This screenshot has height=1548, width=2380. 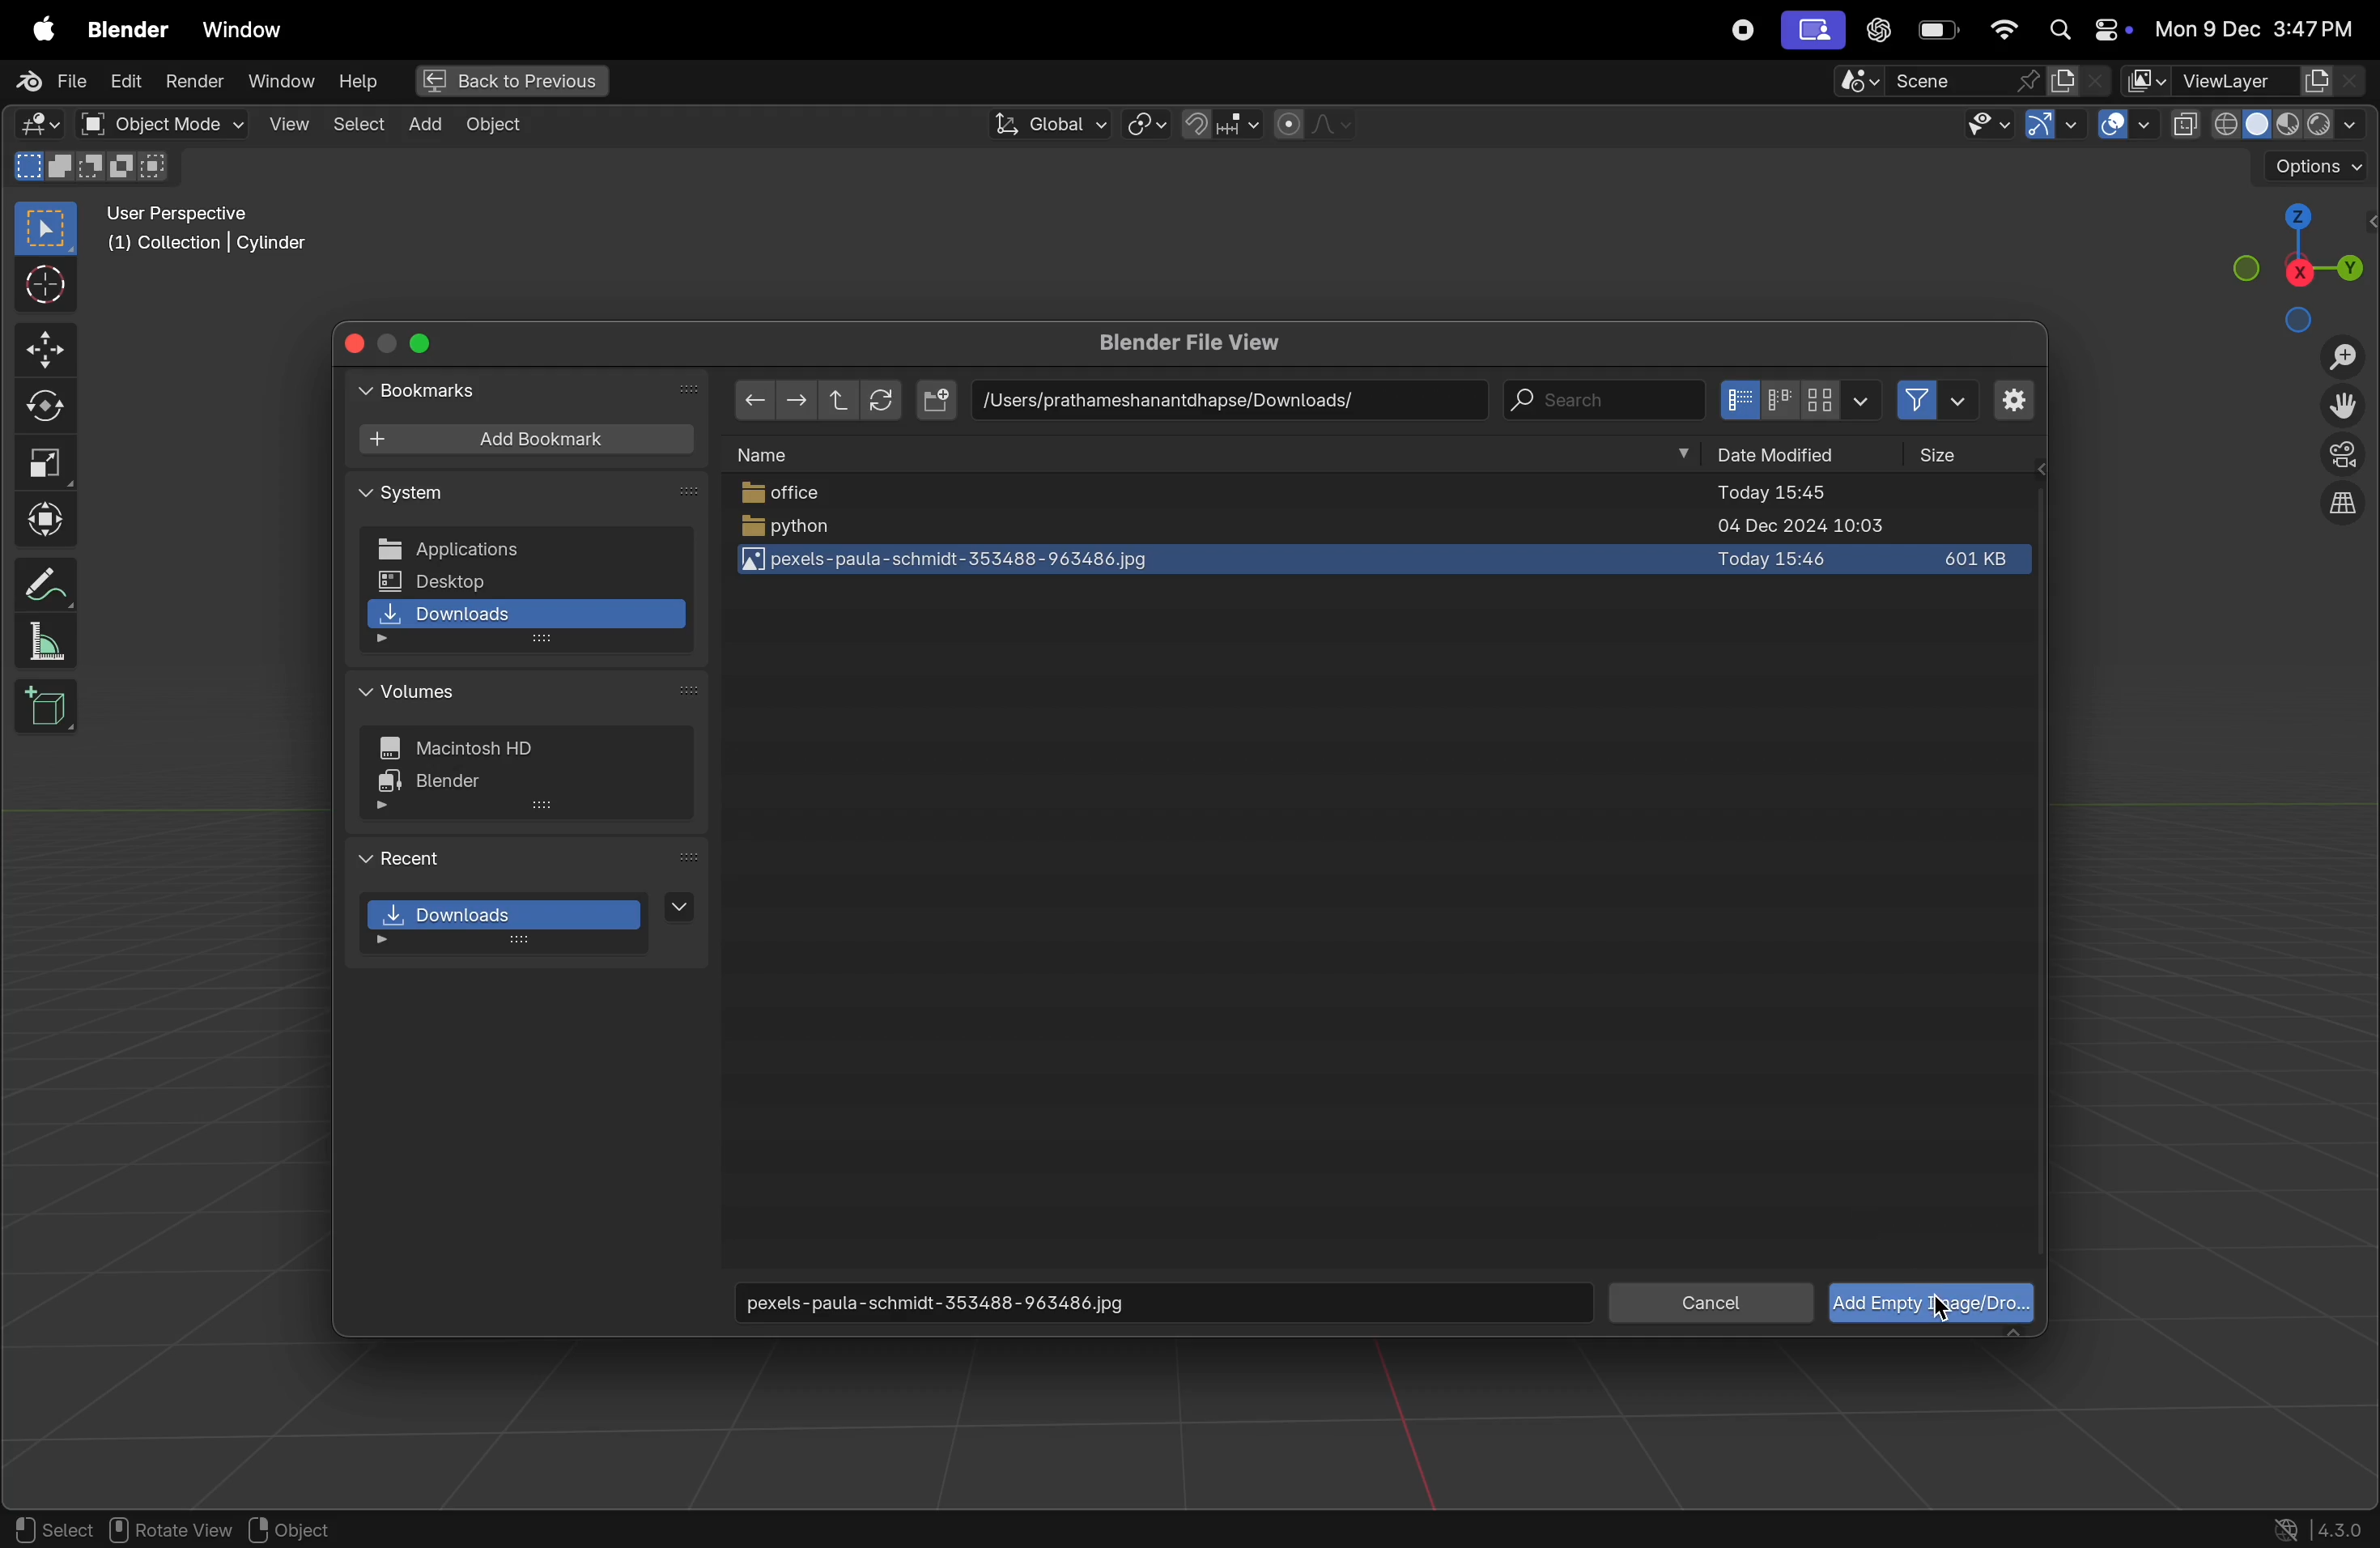 I want to click on hd, so click(x=469, y=749).